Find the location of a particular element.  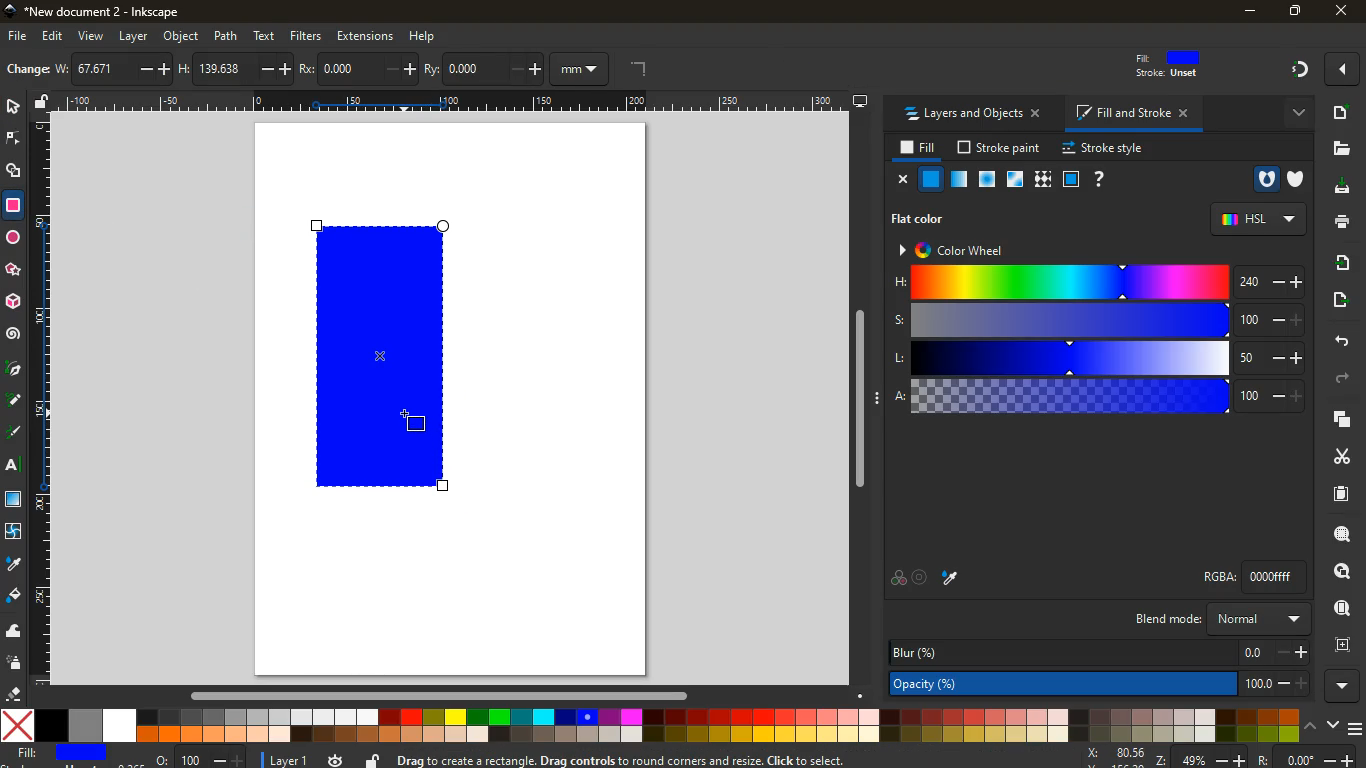

frame is located at coordinates (1344, 646).